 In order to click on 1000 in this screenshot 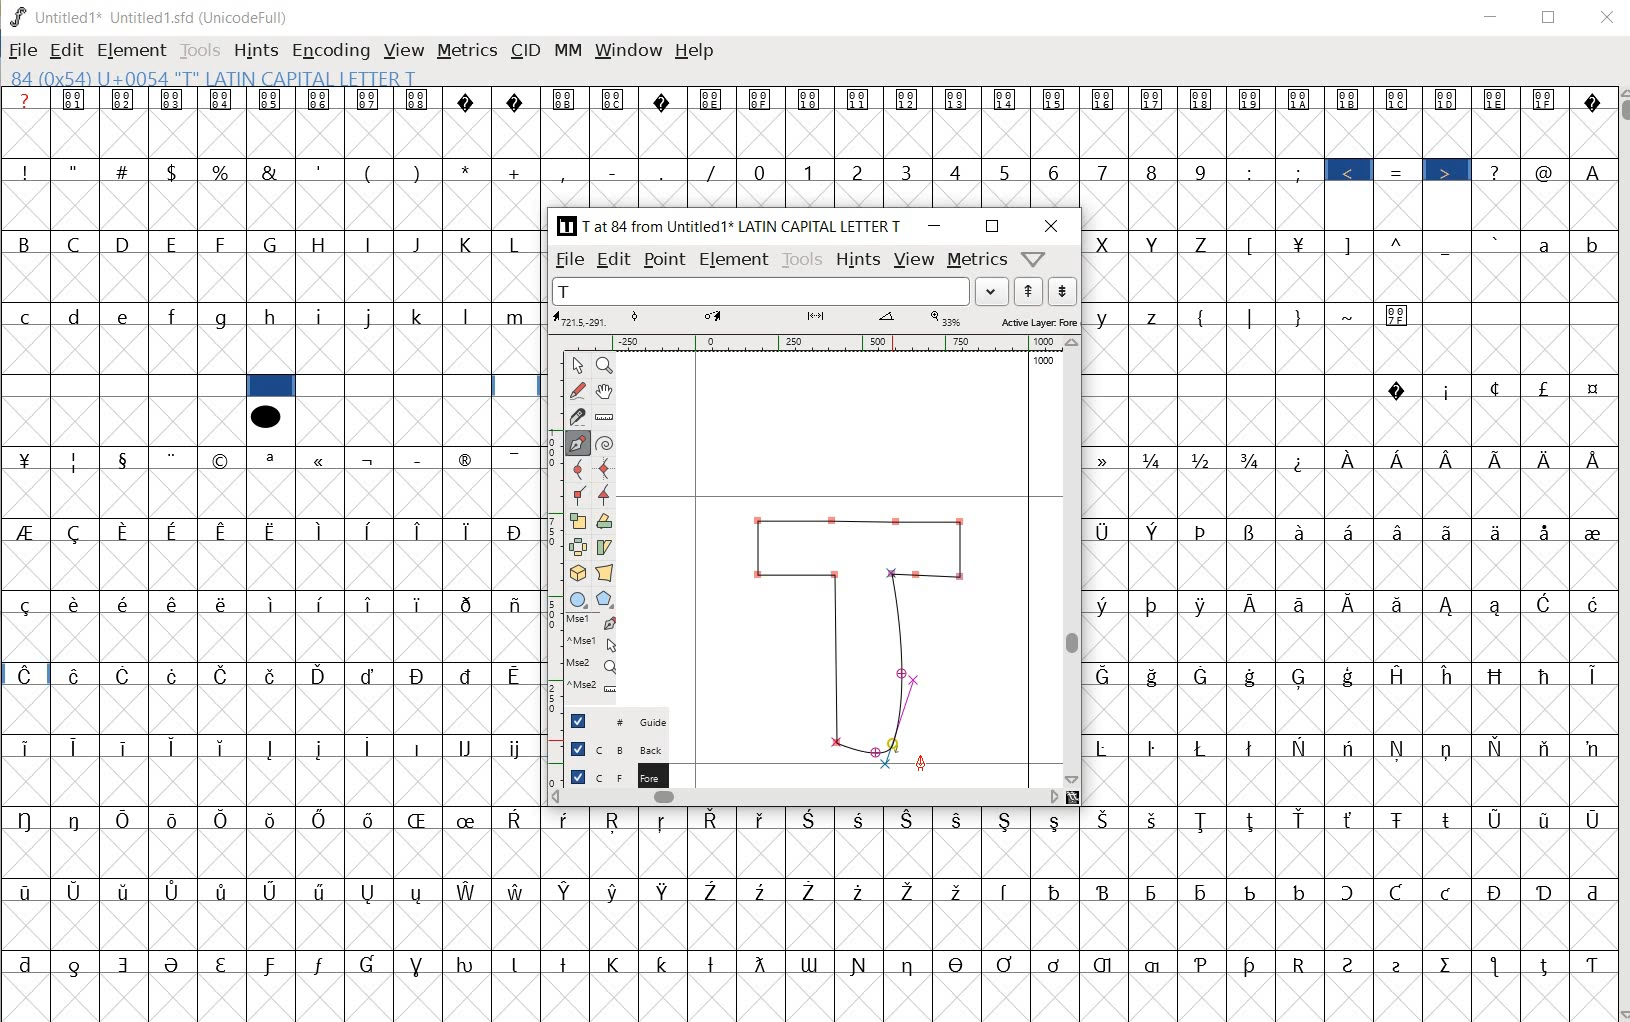, I will do `click(1045, 360)`.